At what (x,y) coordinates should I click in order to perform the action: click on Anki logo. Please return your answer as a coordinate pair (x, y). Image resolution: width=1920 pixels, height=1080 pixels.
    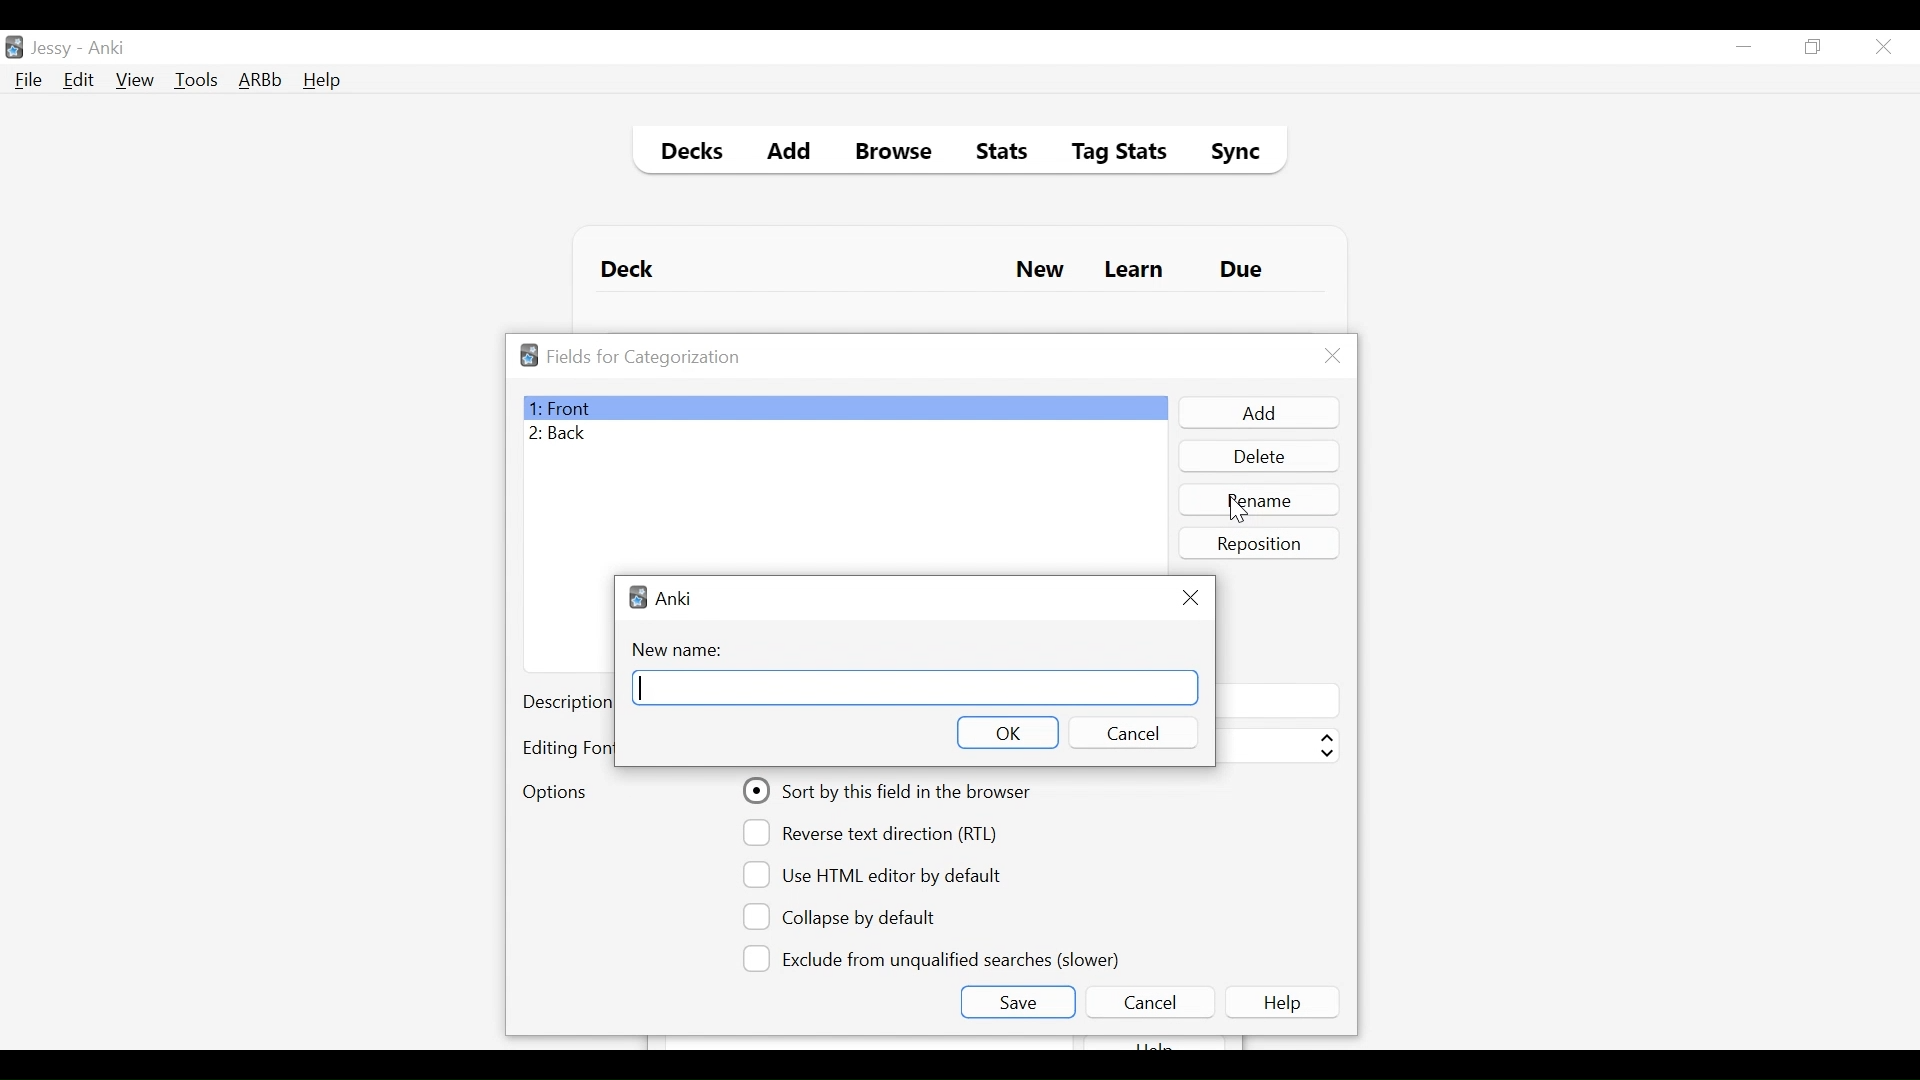
    Looking at the image, I should click on (638, 597).